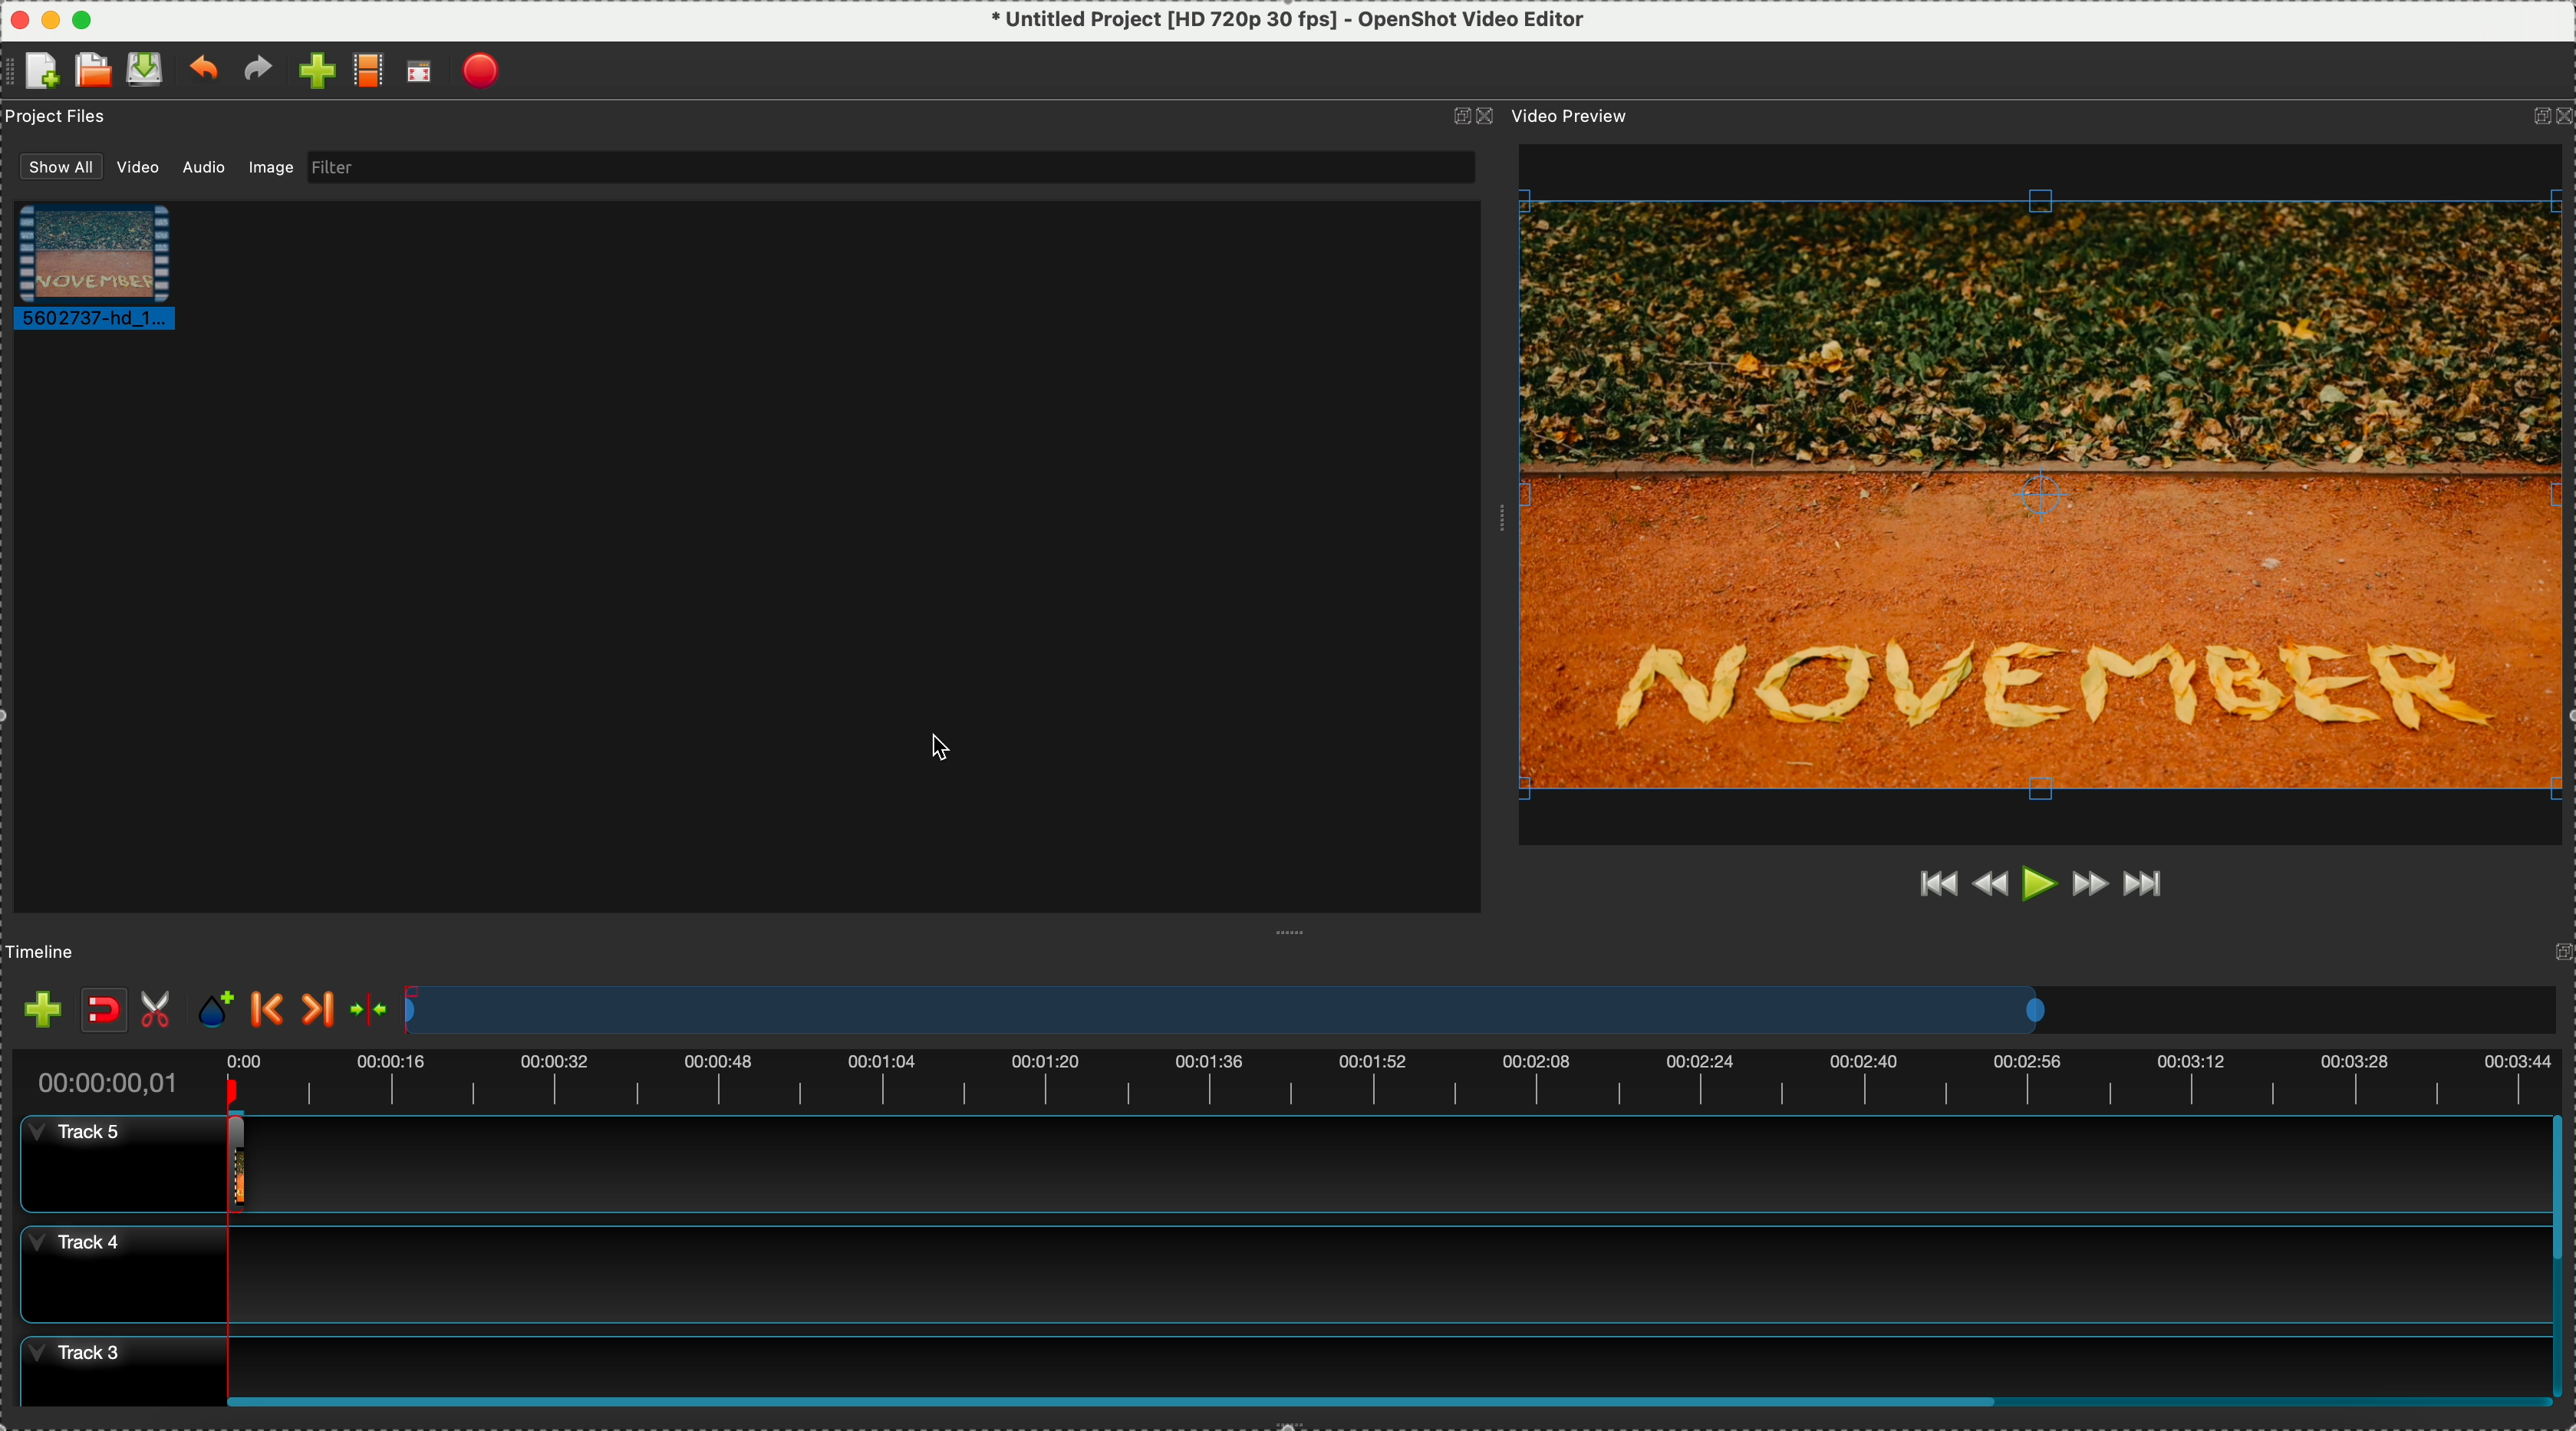 This screenshot has width=2576, height=1431. I want to click on import file, so click(310, 71).